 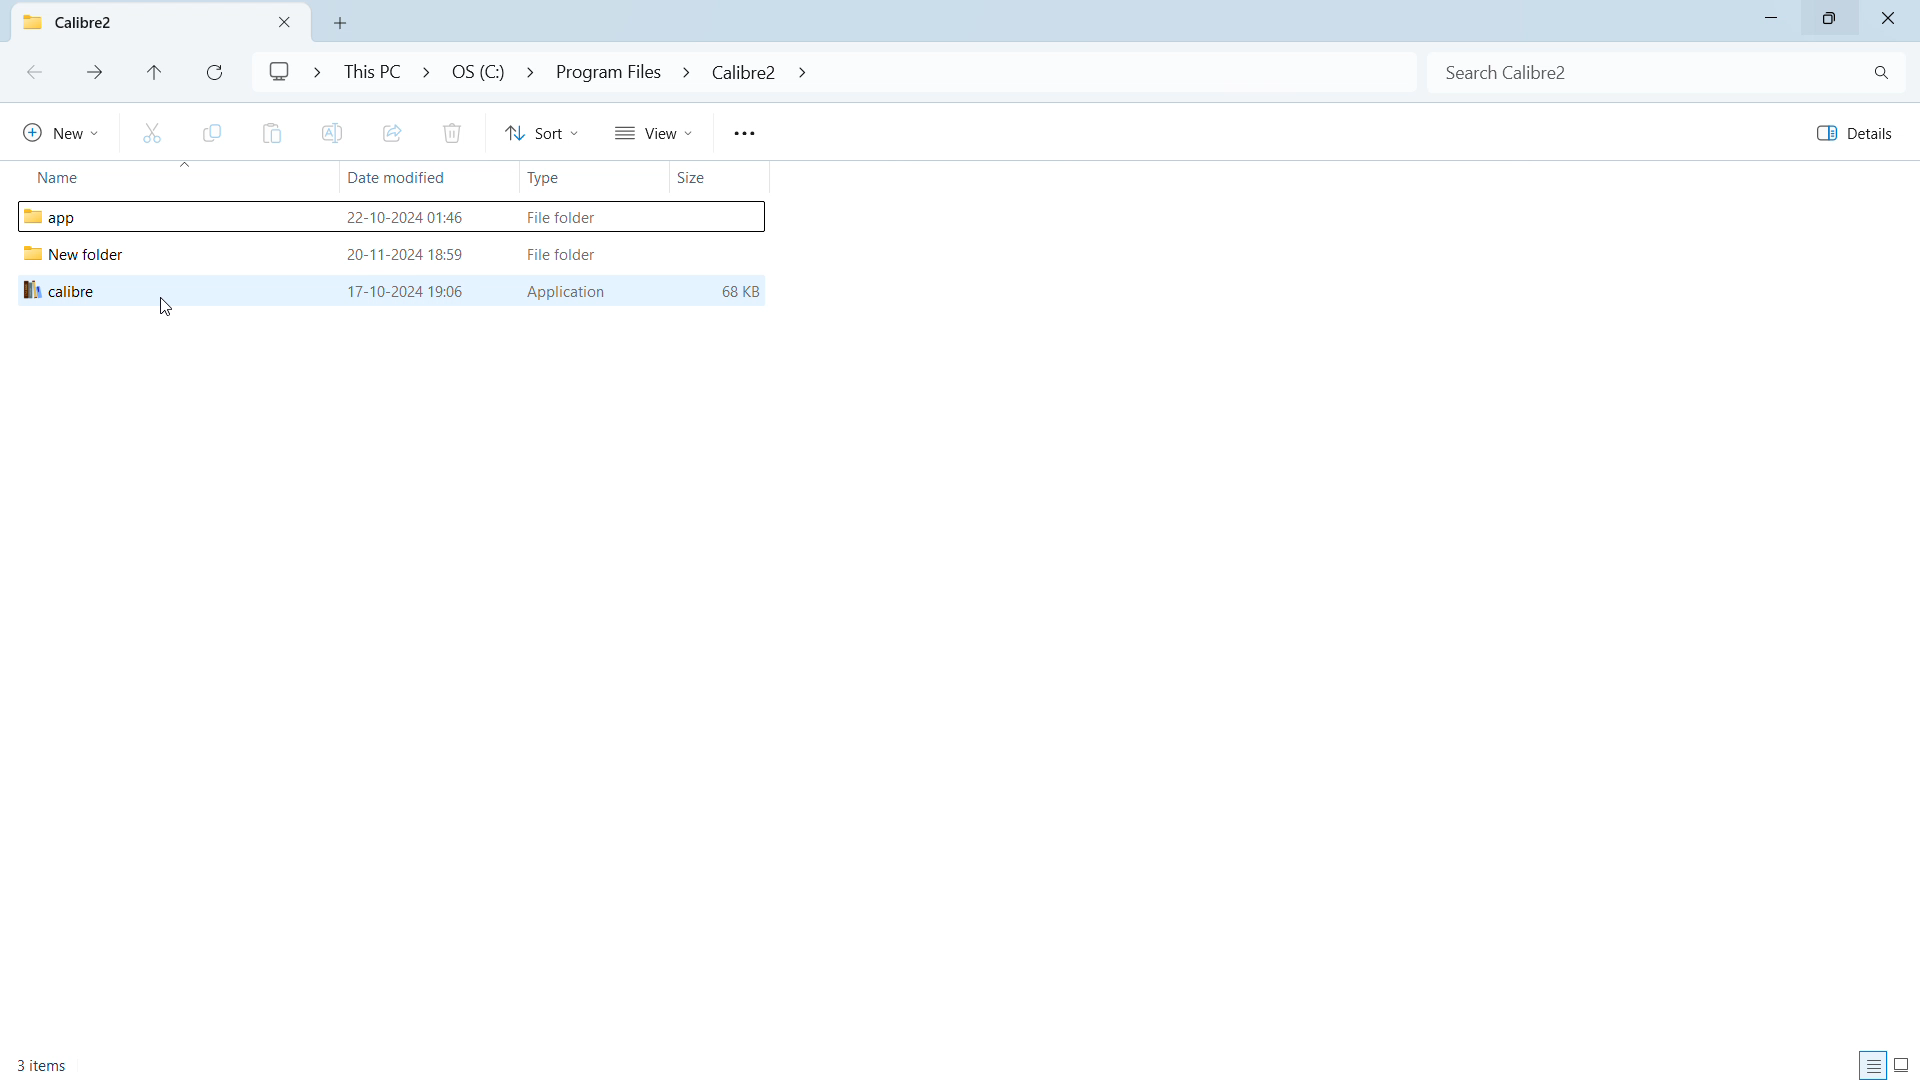 I want to click on folders, so click(x=173, y=250).